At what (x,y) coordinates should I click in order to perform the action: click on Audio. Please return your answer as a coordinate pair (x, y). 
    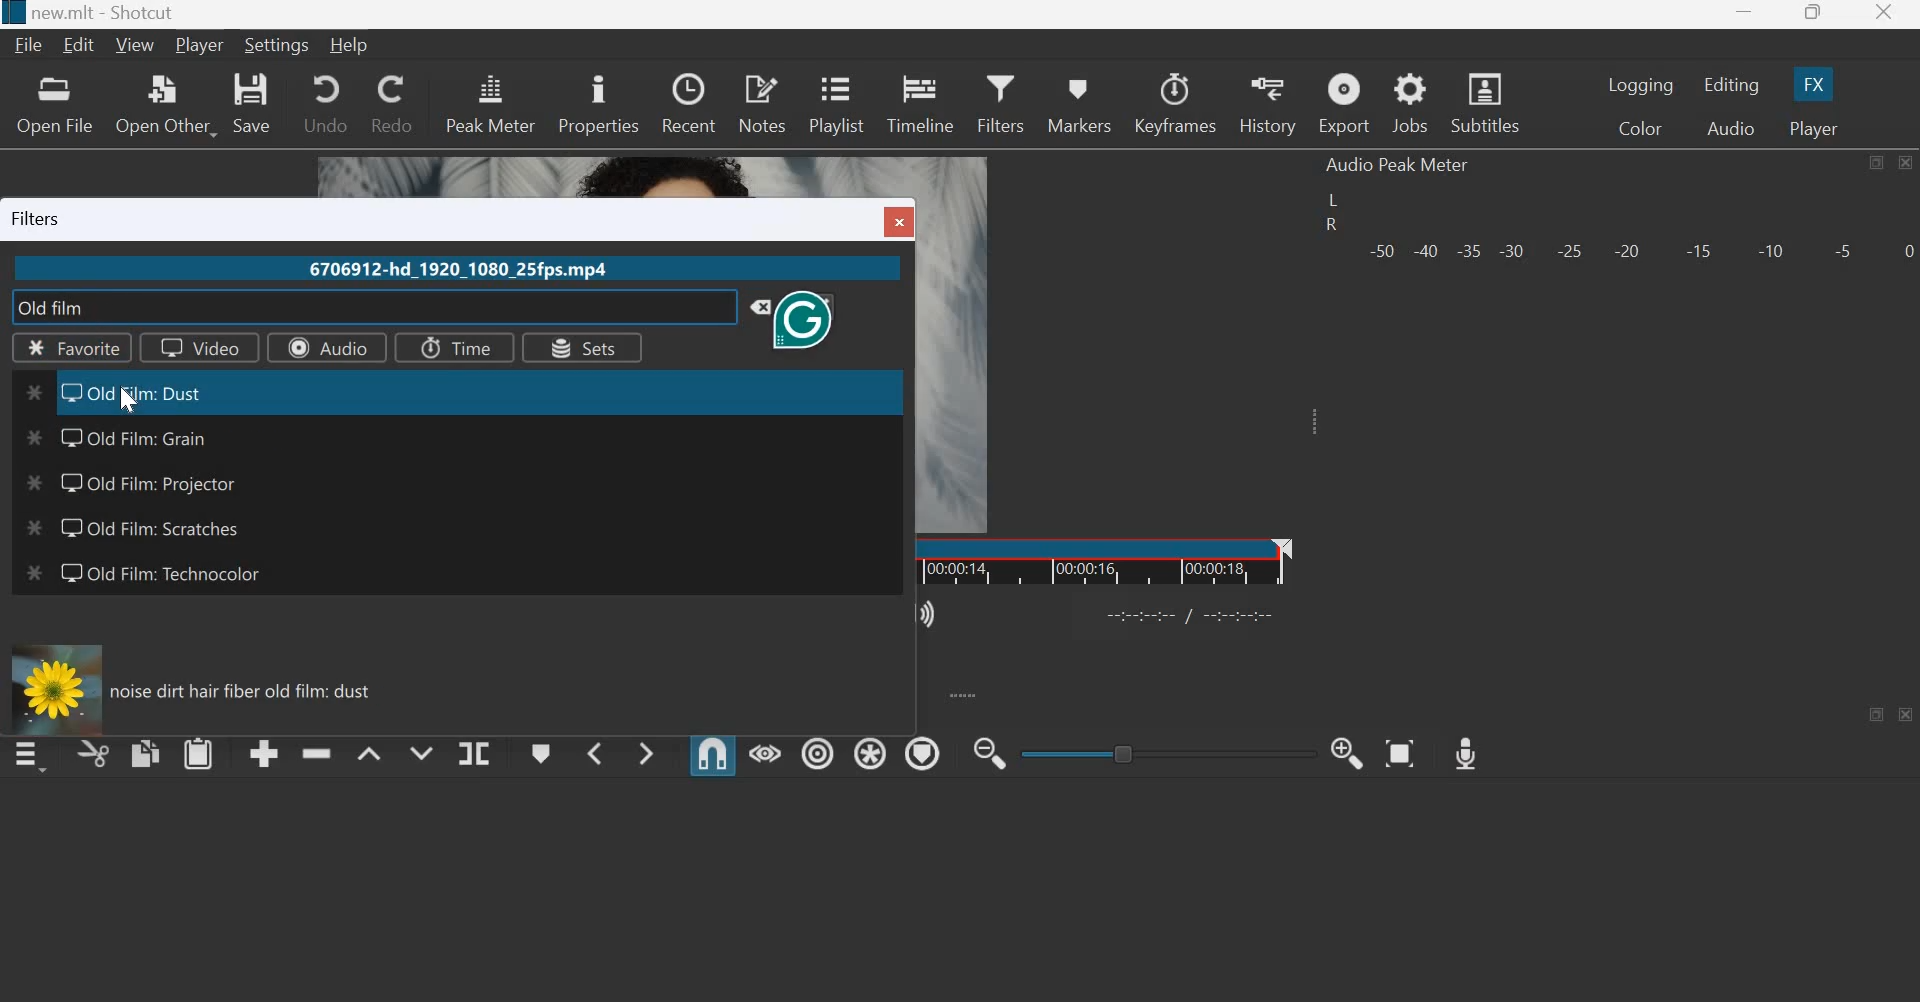
    Looking at the image, I should click on (1731, 129).